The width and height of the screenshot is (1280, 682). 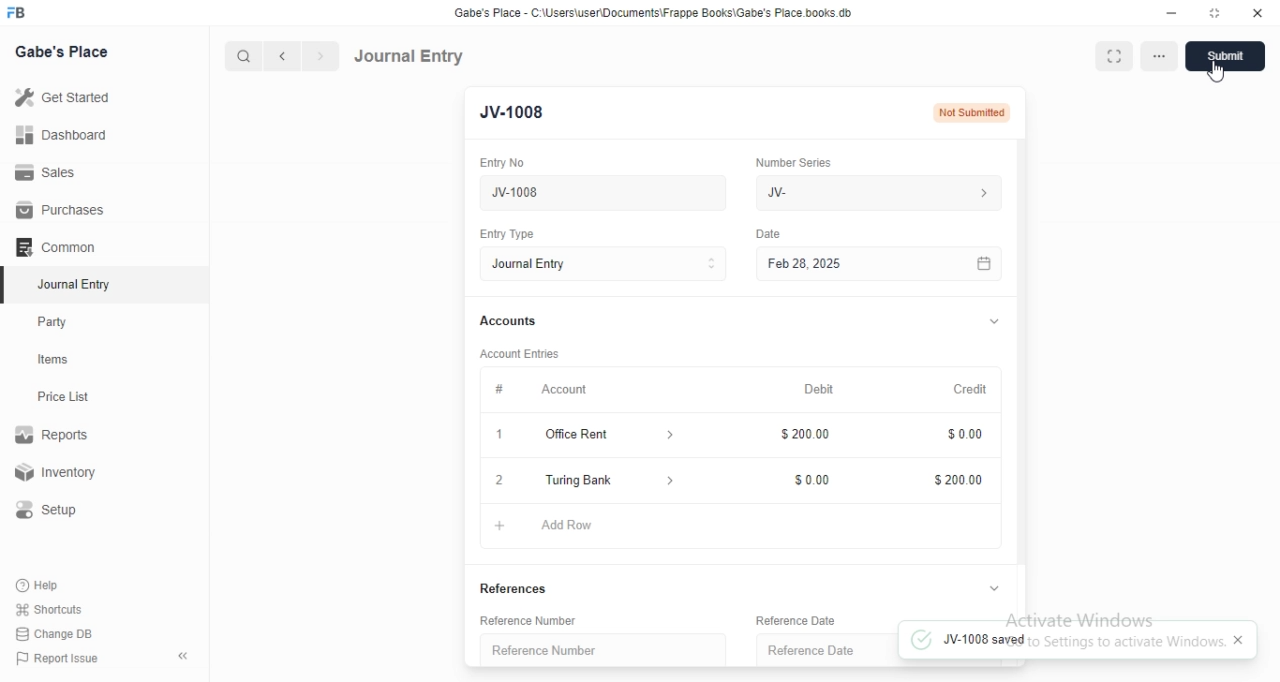 I want to click on ‘Journal Entry, so click(x=77, y=284).